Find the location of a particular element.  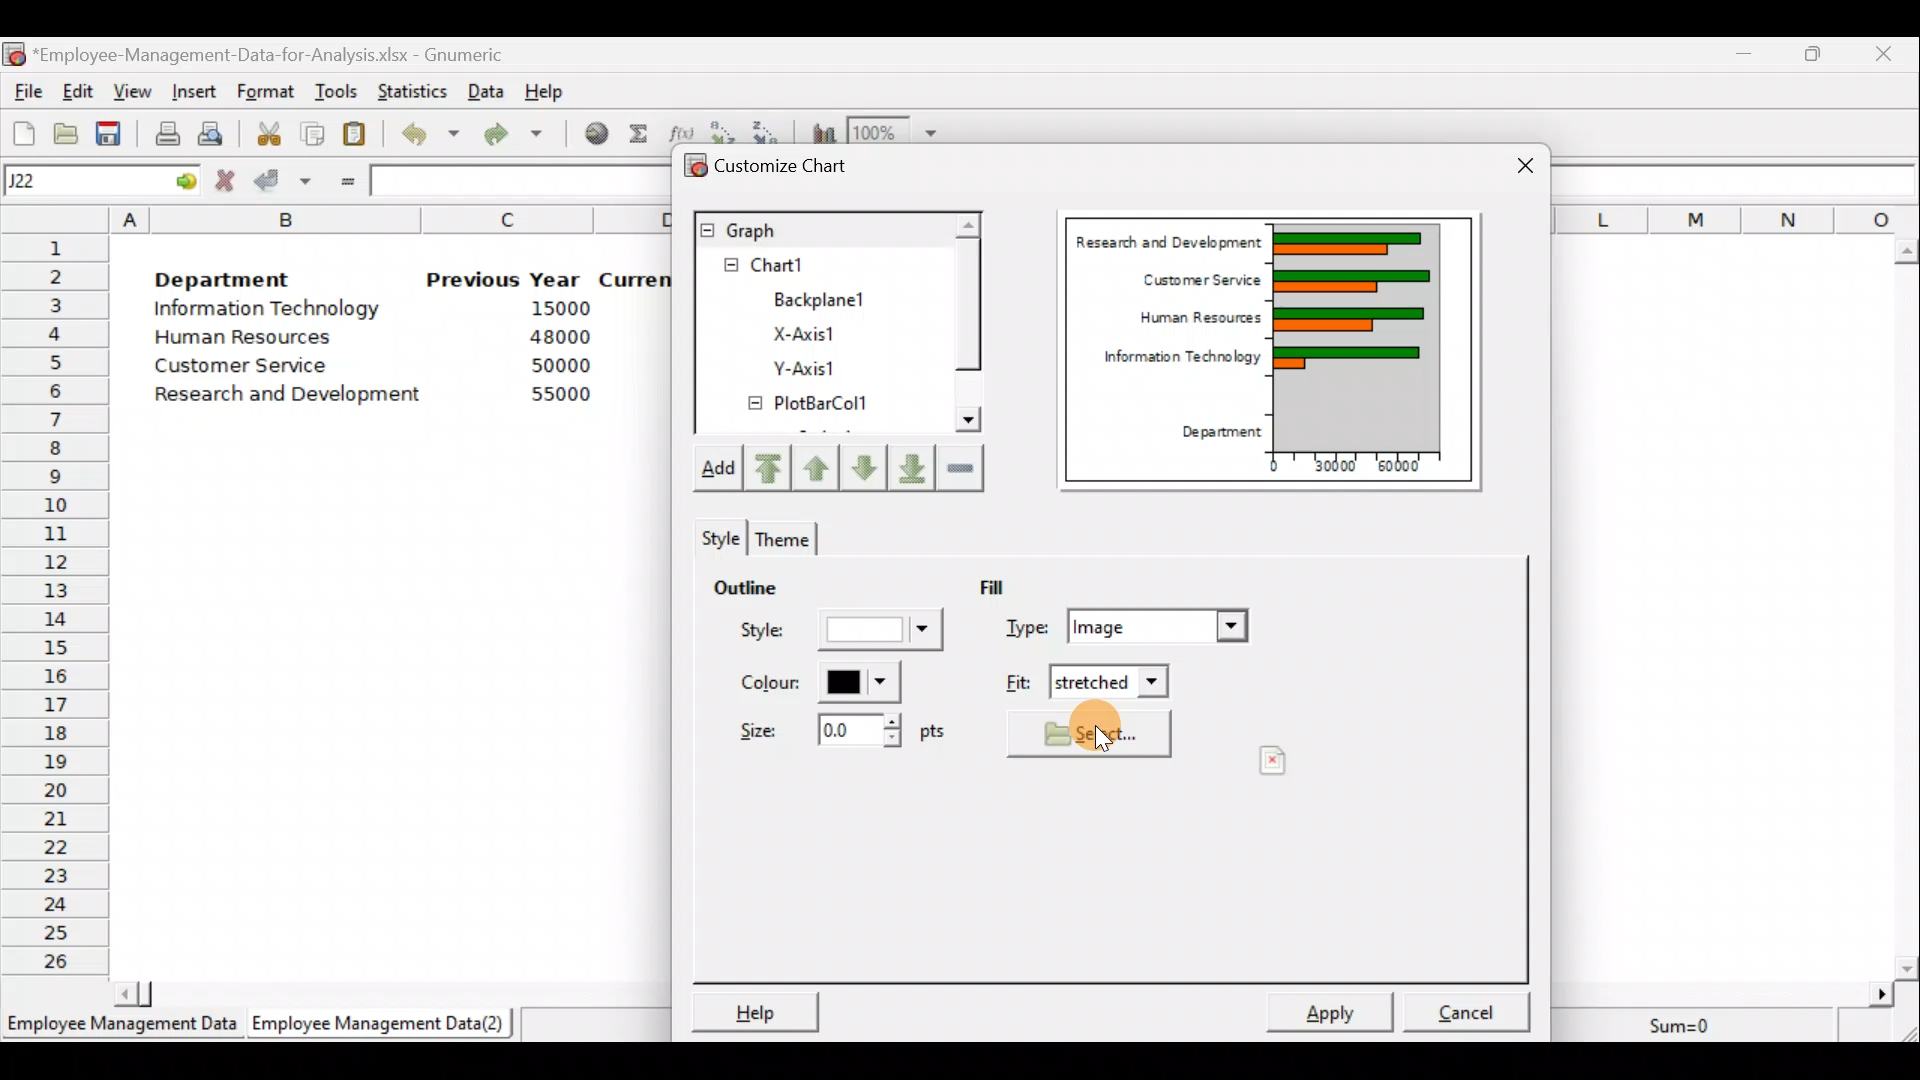

Enter formula is located at coordinates (344, 182).